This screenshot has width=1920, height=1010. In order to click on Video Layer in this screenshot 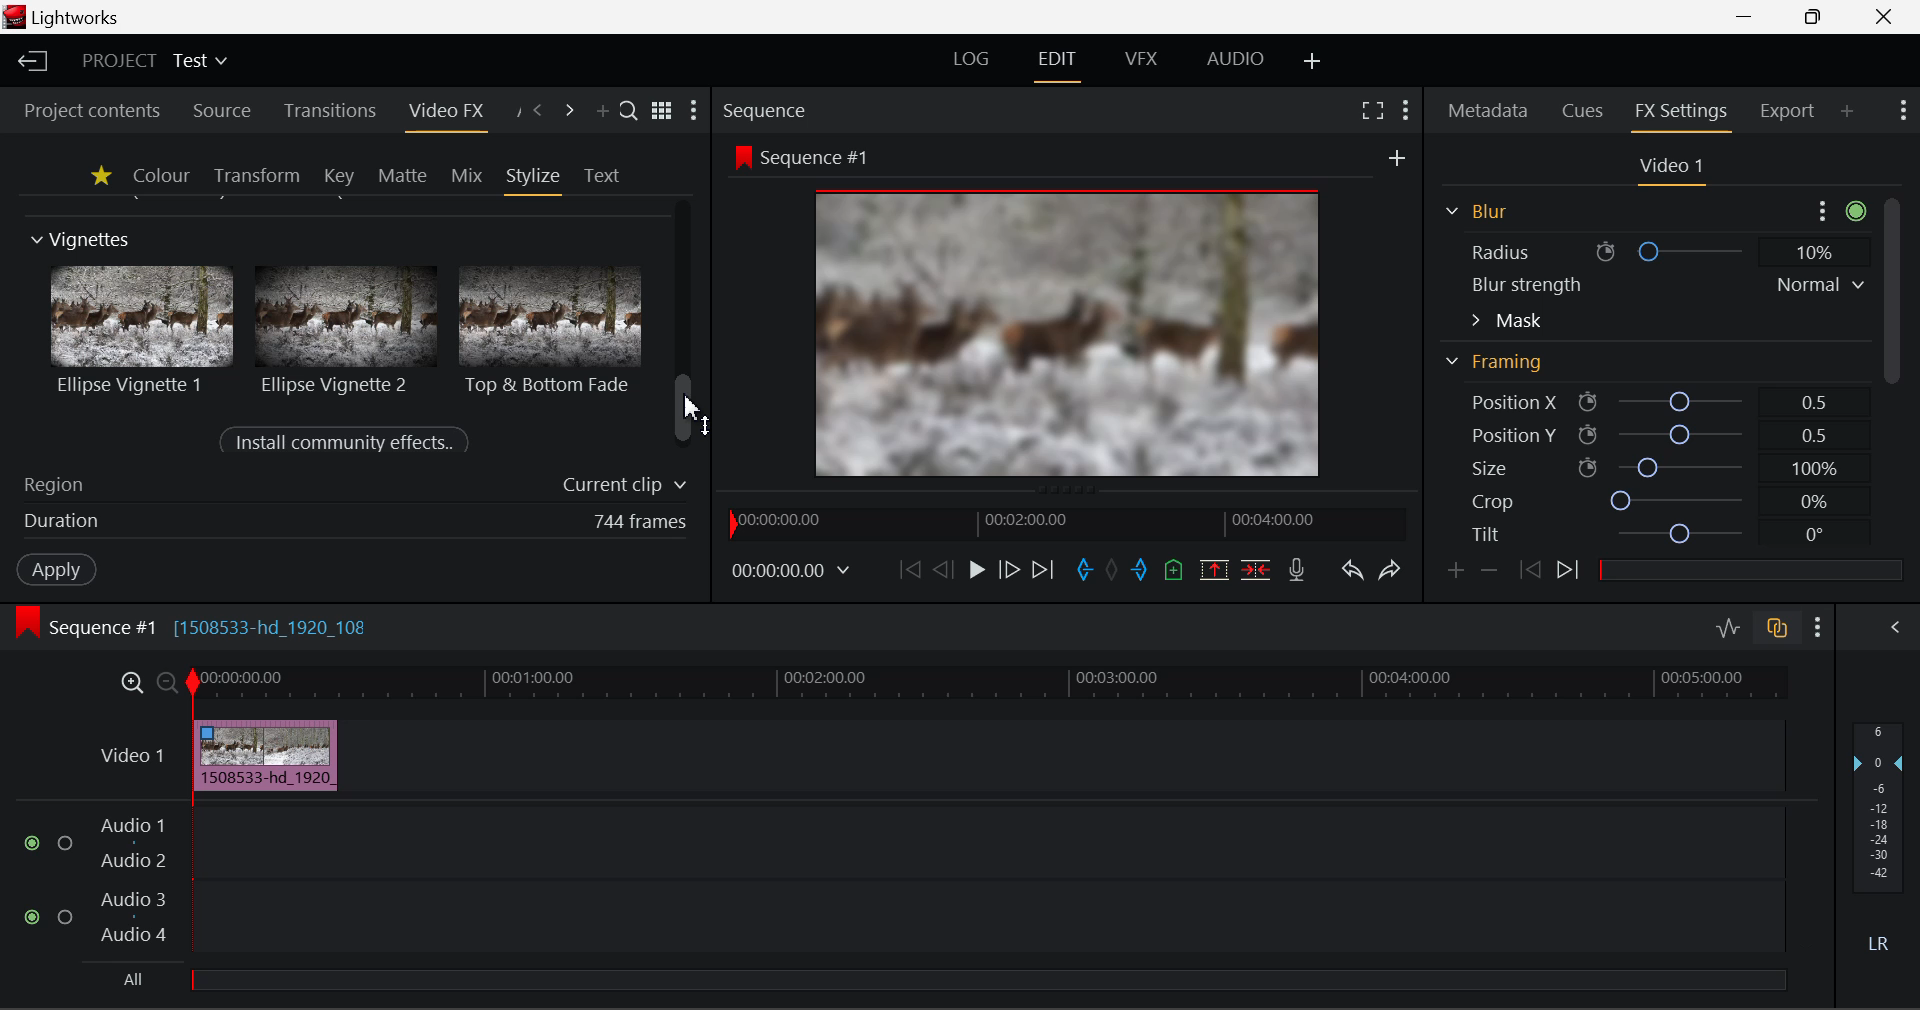, I will do `click(128, 754)`.